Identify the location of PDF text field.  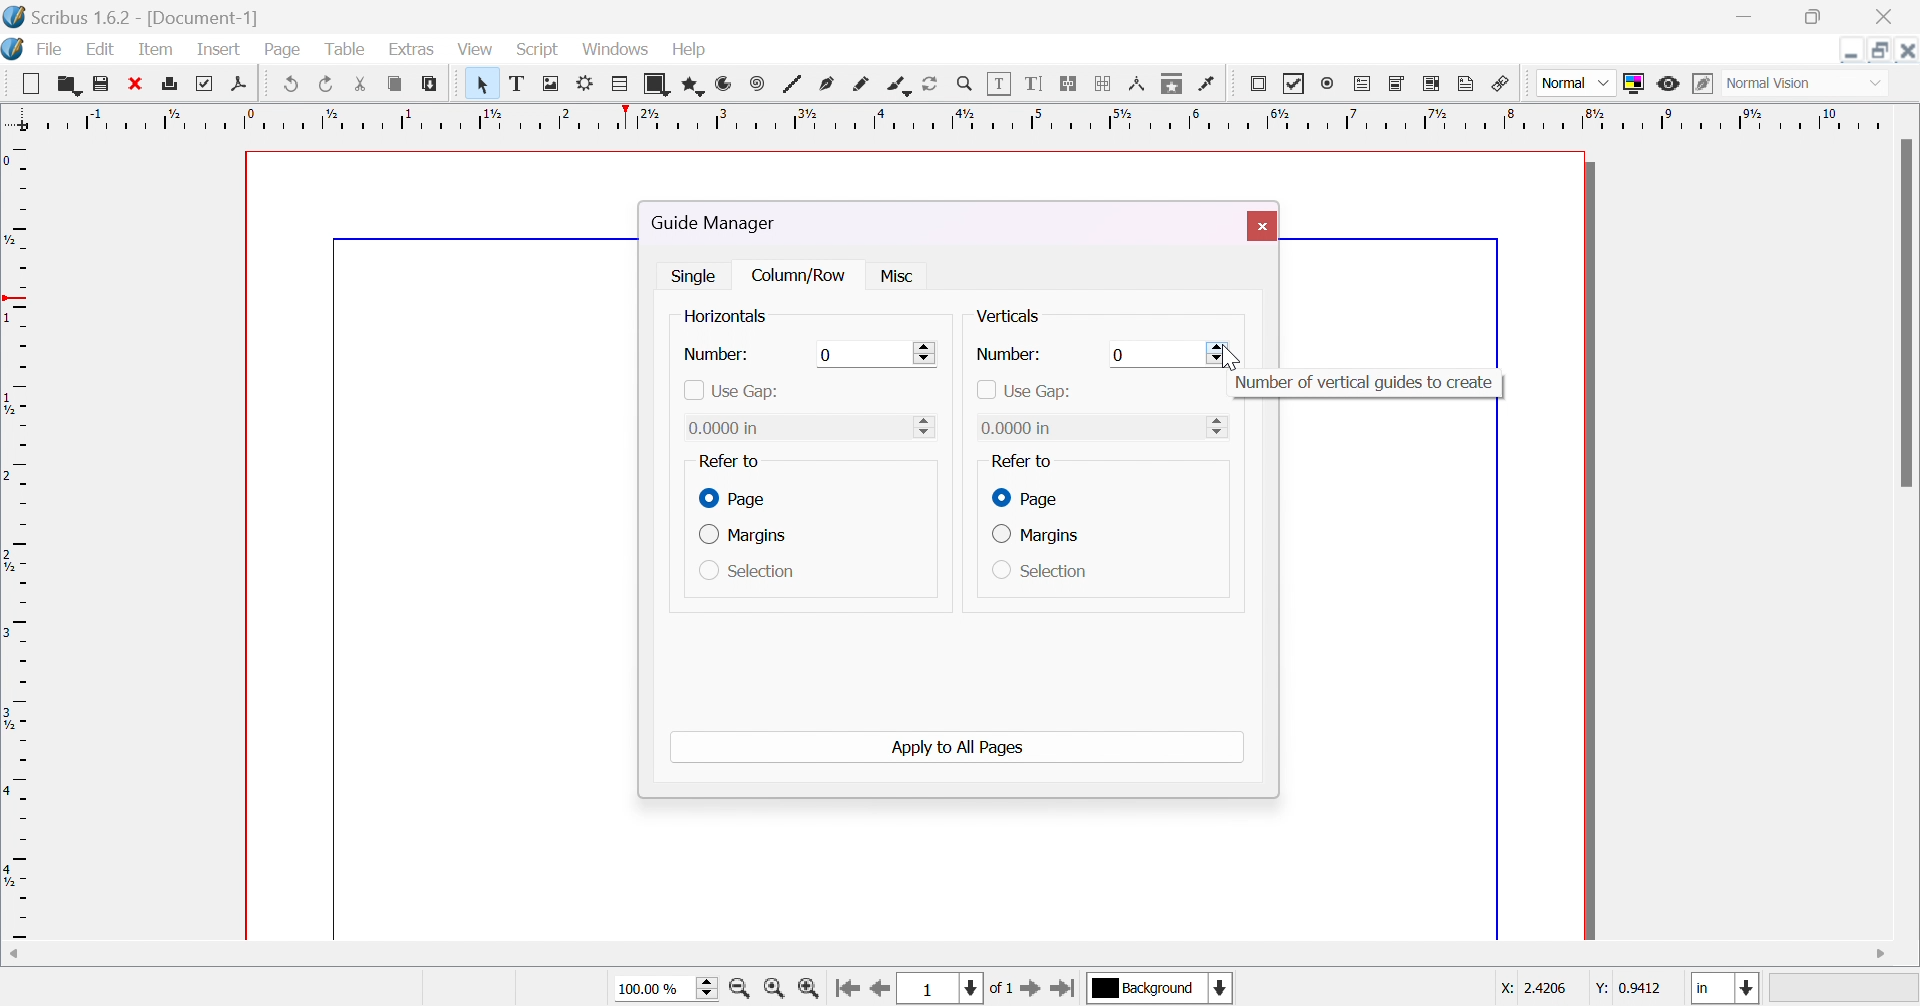
(1365, 85).